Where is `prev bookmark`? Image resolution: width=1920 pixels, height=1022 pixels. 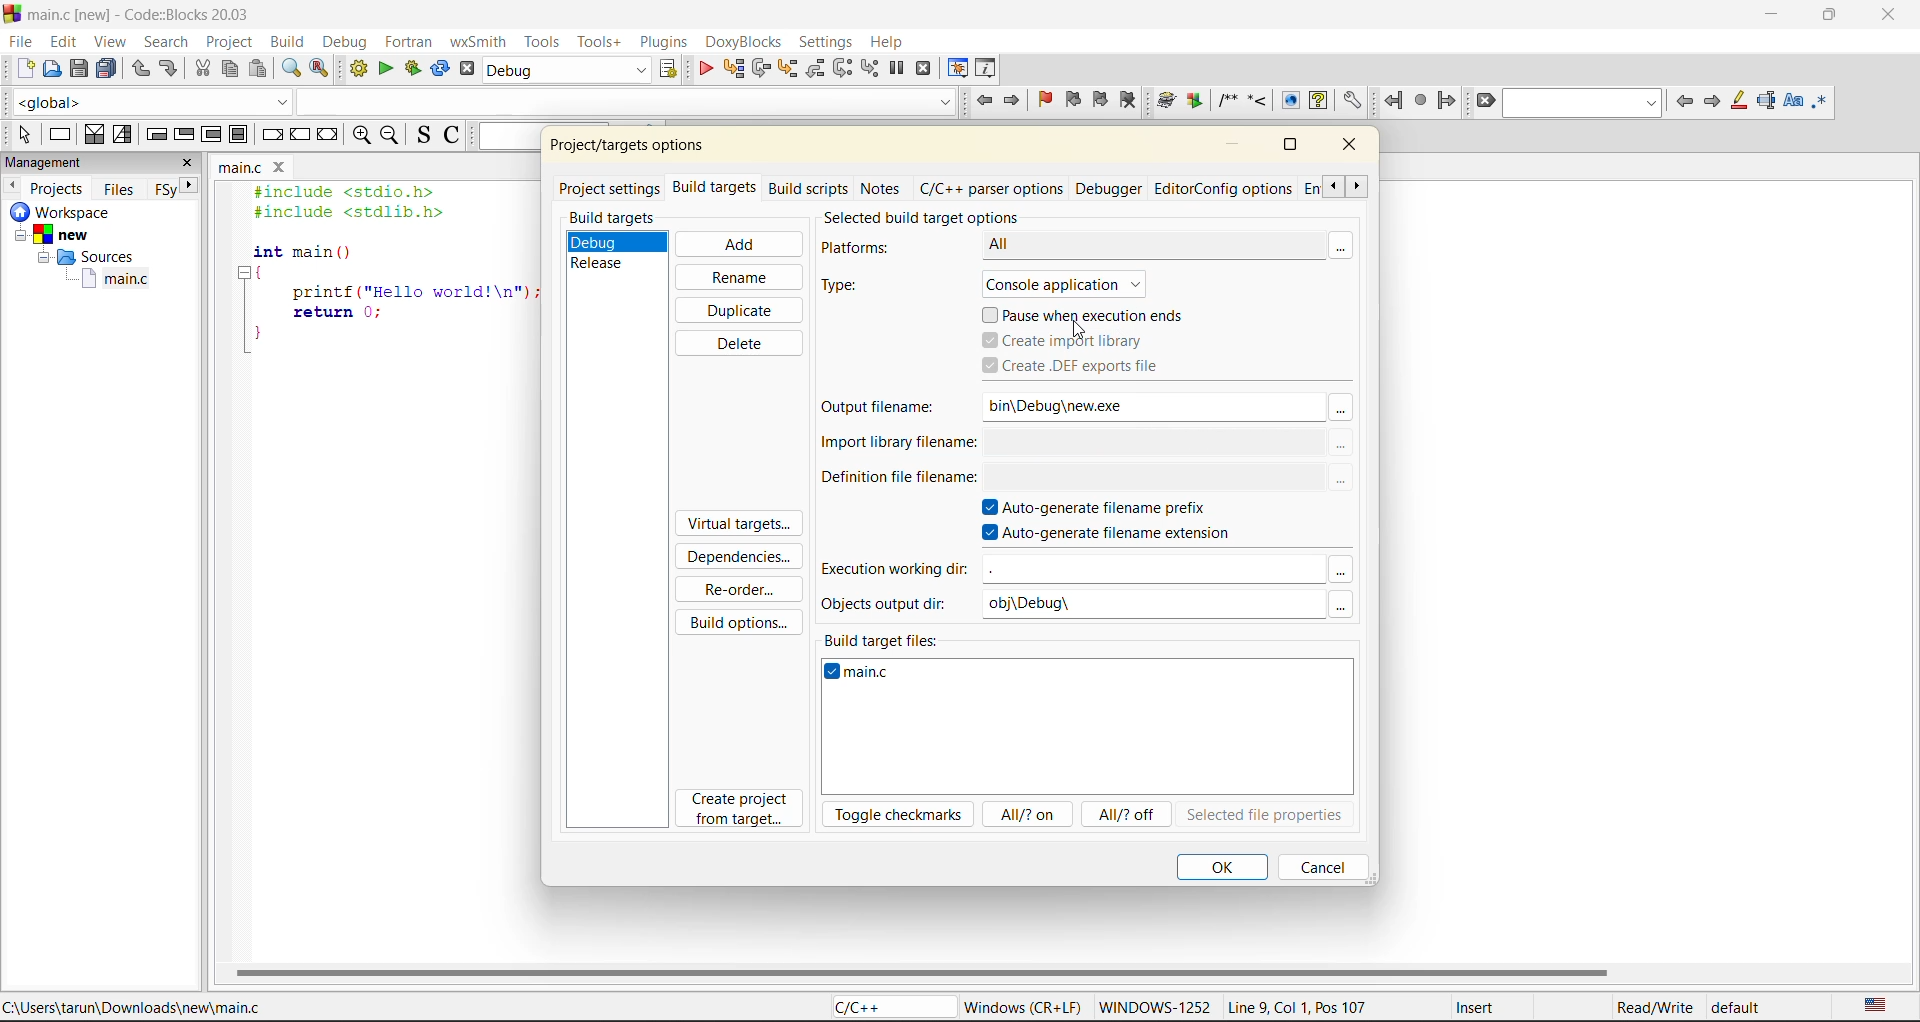
prev bookmark is located at coordinates (1073, 102).